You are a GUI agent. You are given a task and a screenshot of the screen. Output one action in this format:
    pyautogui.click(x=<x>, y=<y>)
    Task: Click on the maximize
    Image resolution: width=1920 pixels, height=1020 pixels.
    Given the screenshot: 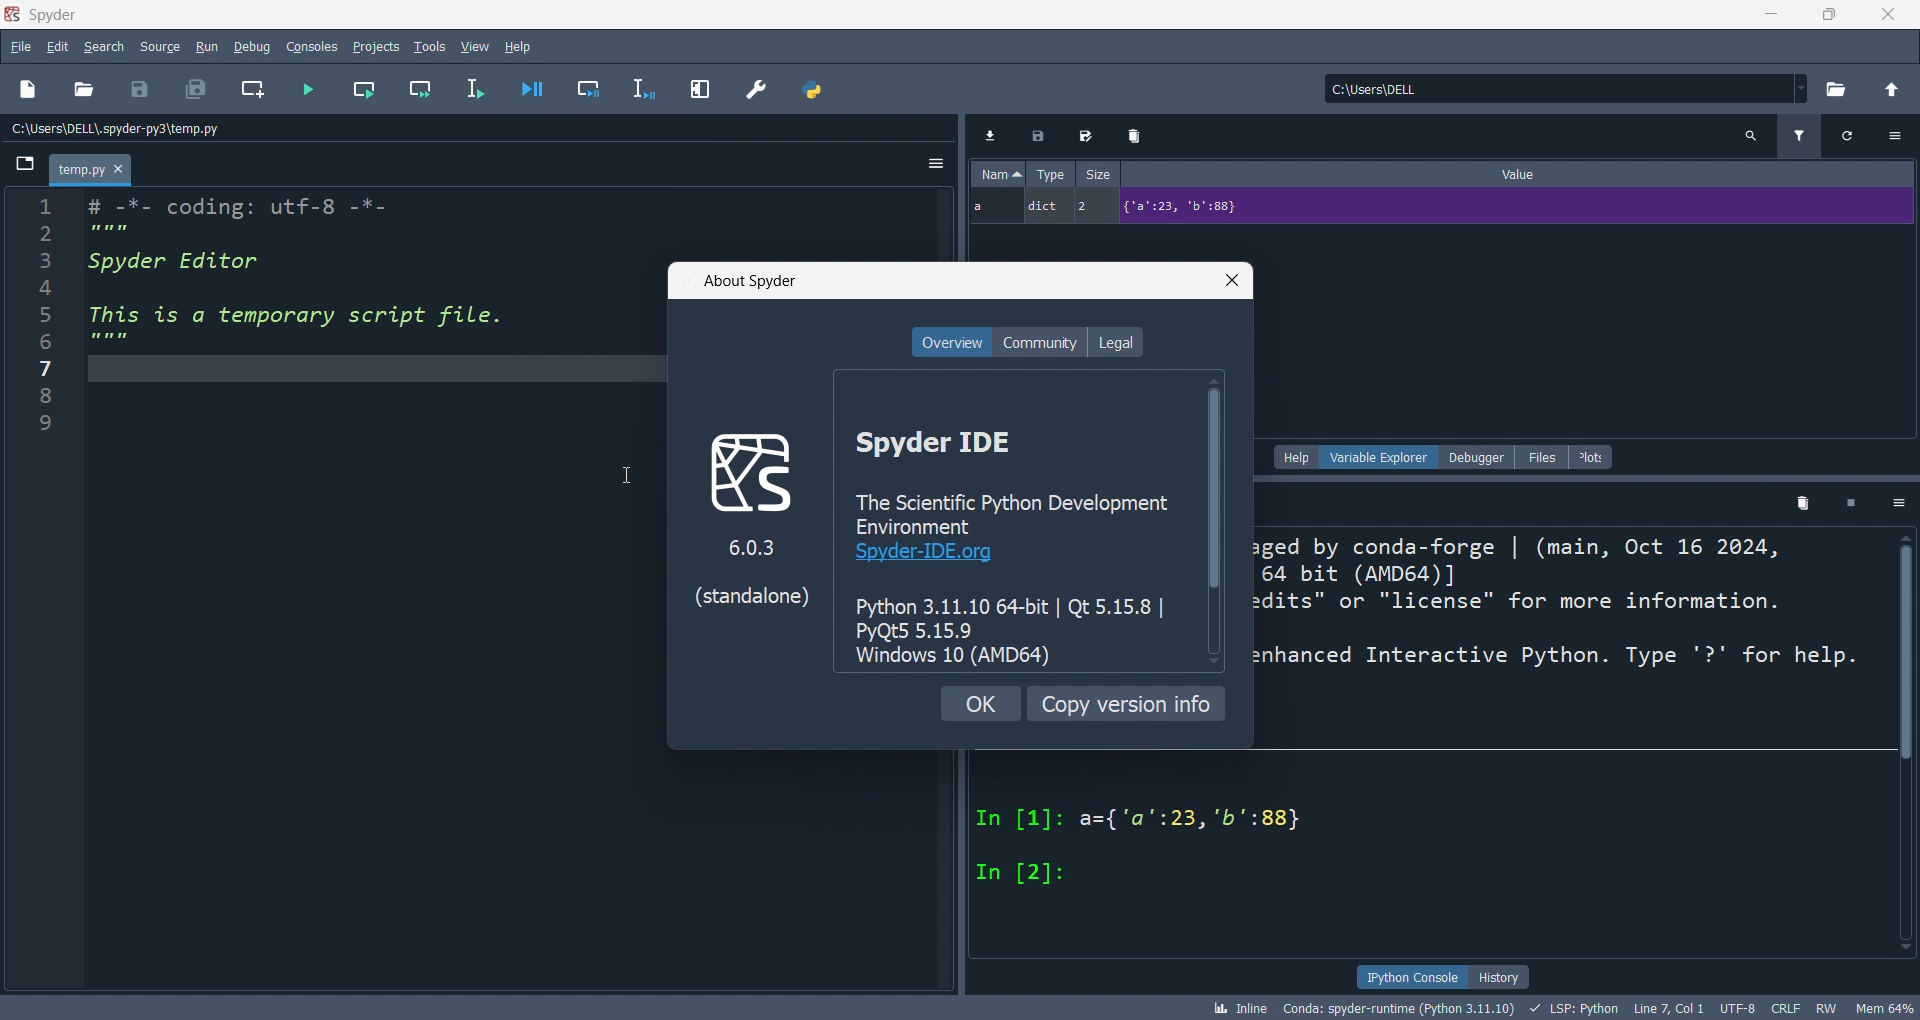 What is the action you would take?
    pyautogui.click(x=1828, y=15)
    